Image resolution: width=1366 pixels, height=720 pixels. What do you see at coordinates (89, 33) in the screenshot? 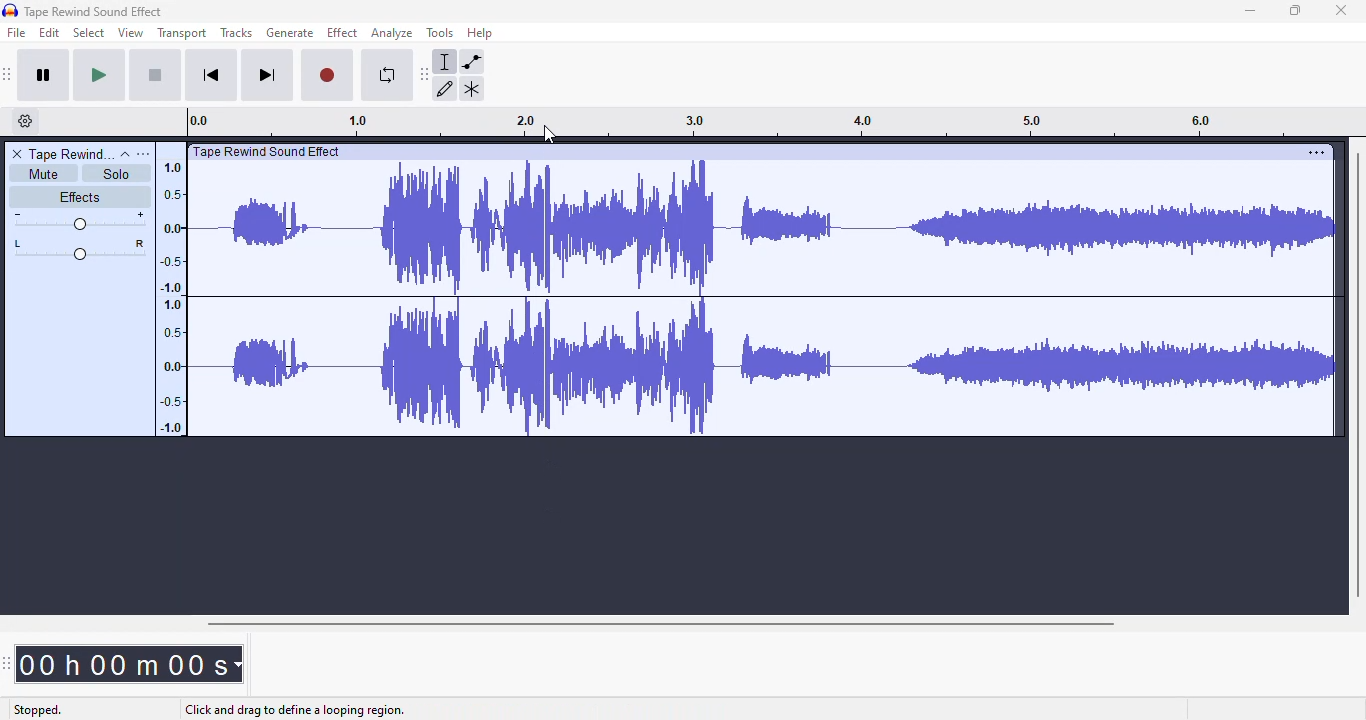
I see `select` at bounding box center [89, 33].